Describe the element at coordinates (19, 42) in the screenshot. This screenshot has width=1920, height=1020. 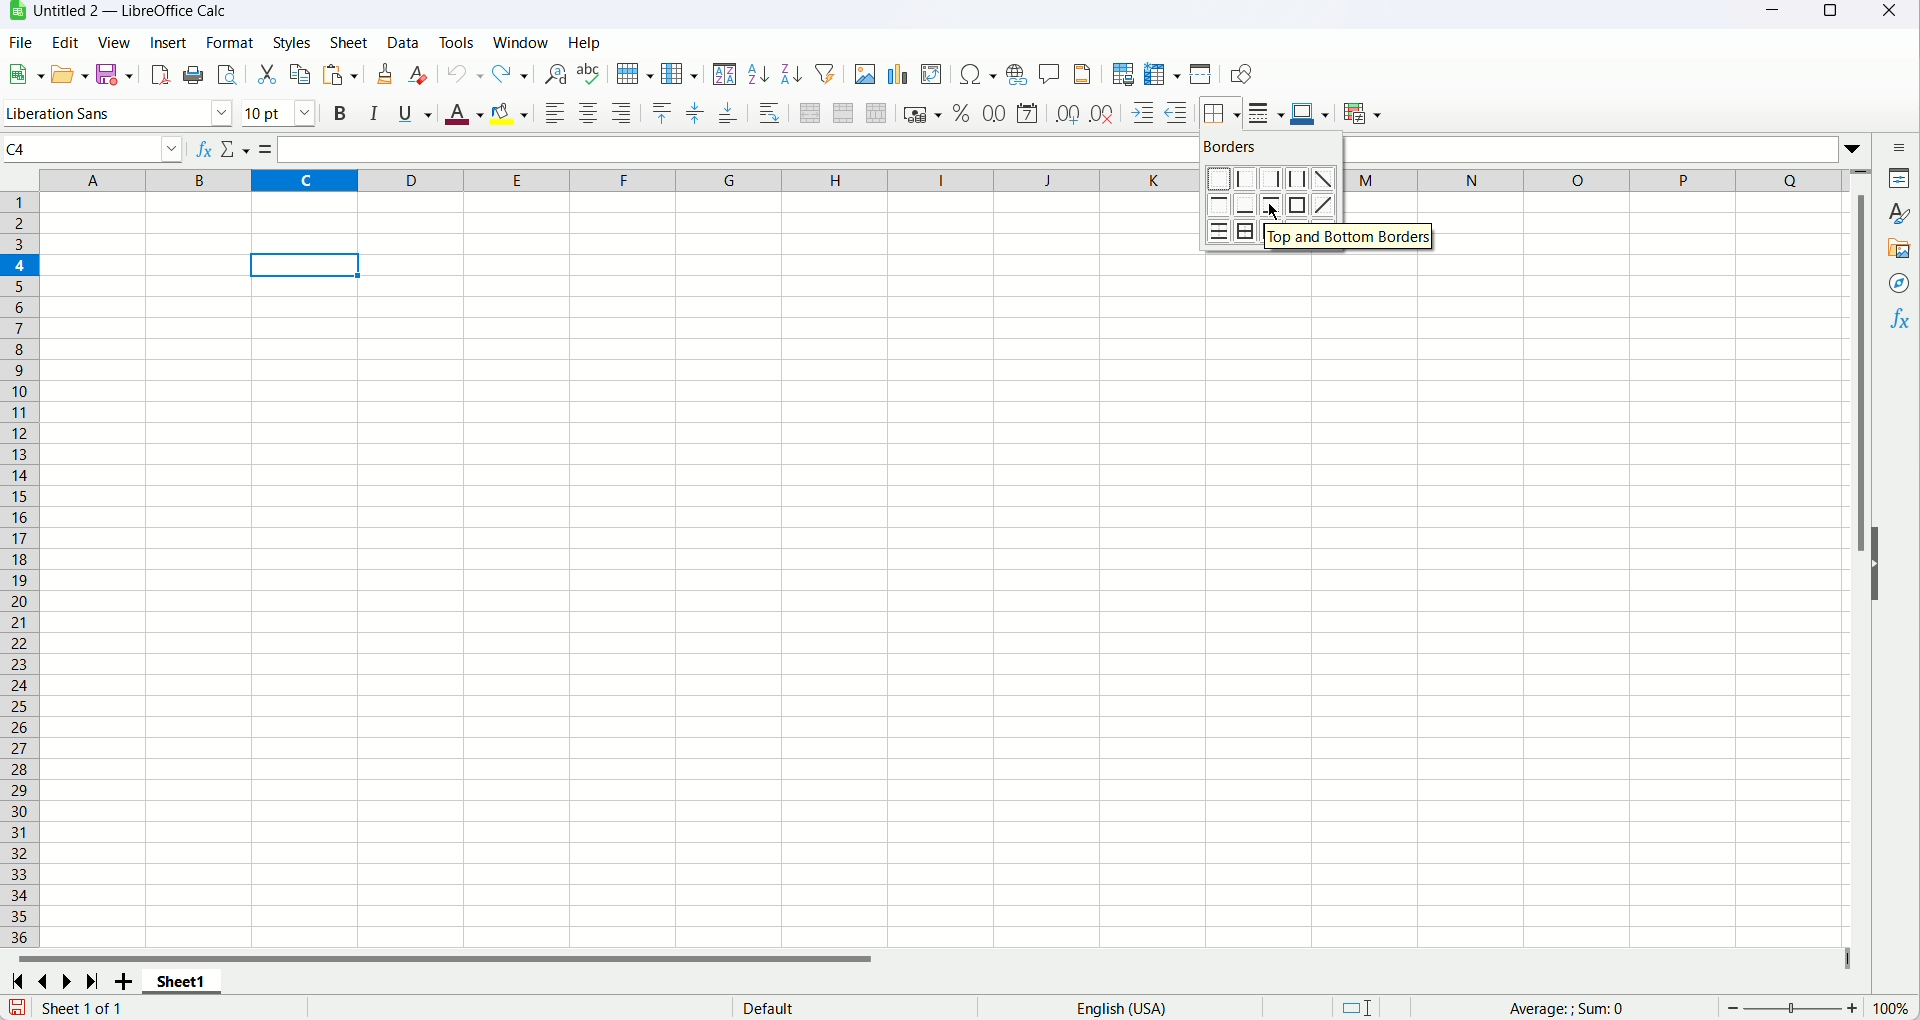
I see `File` at that location.